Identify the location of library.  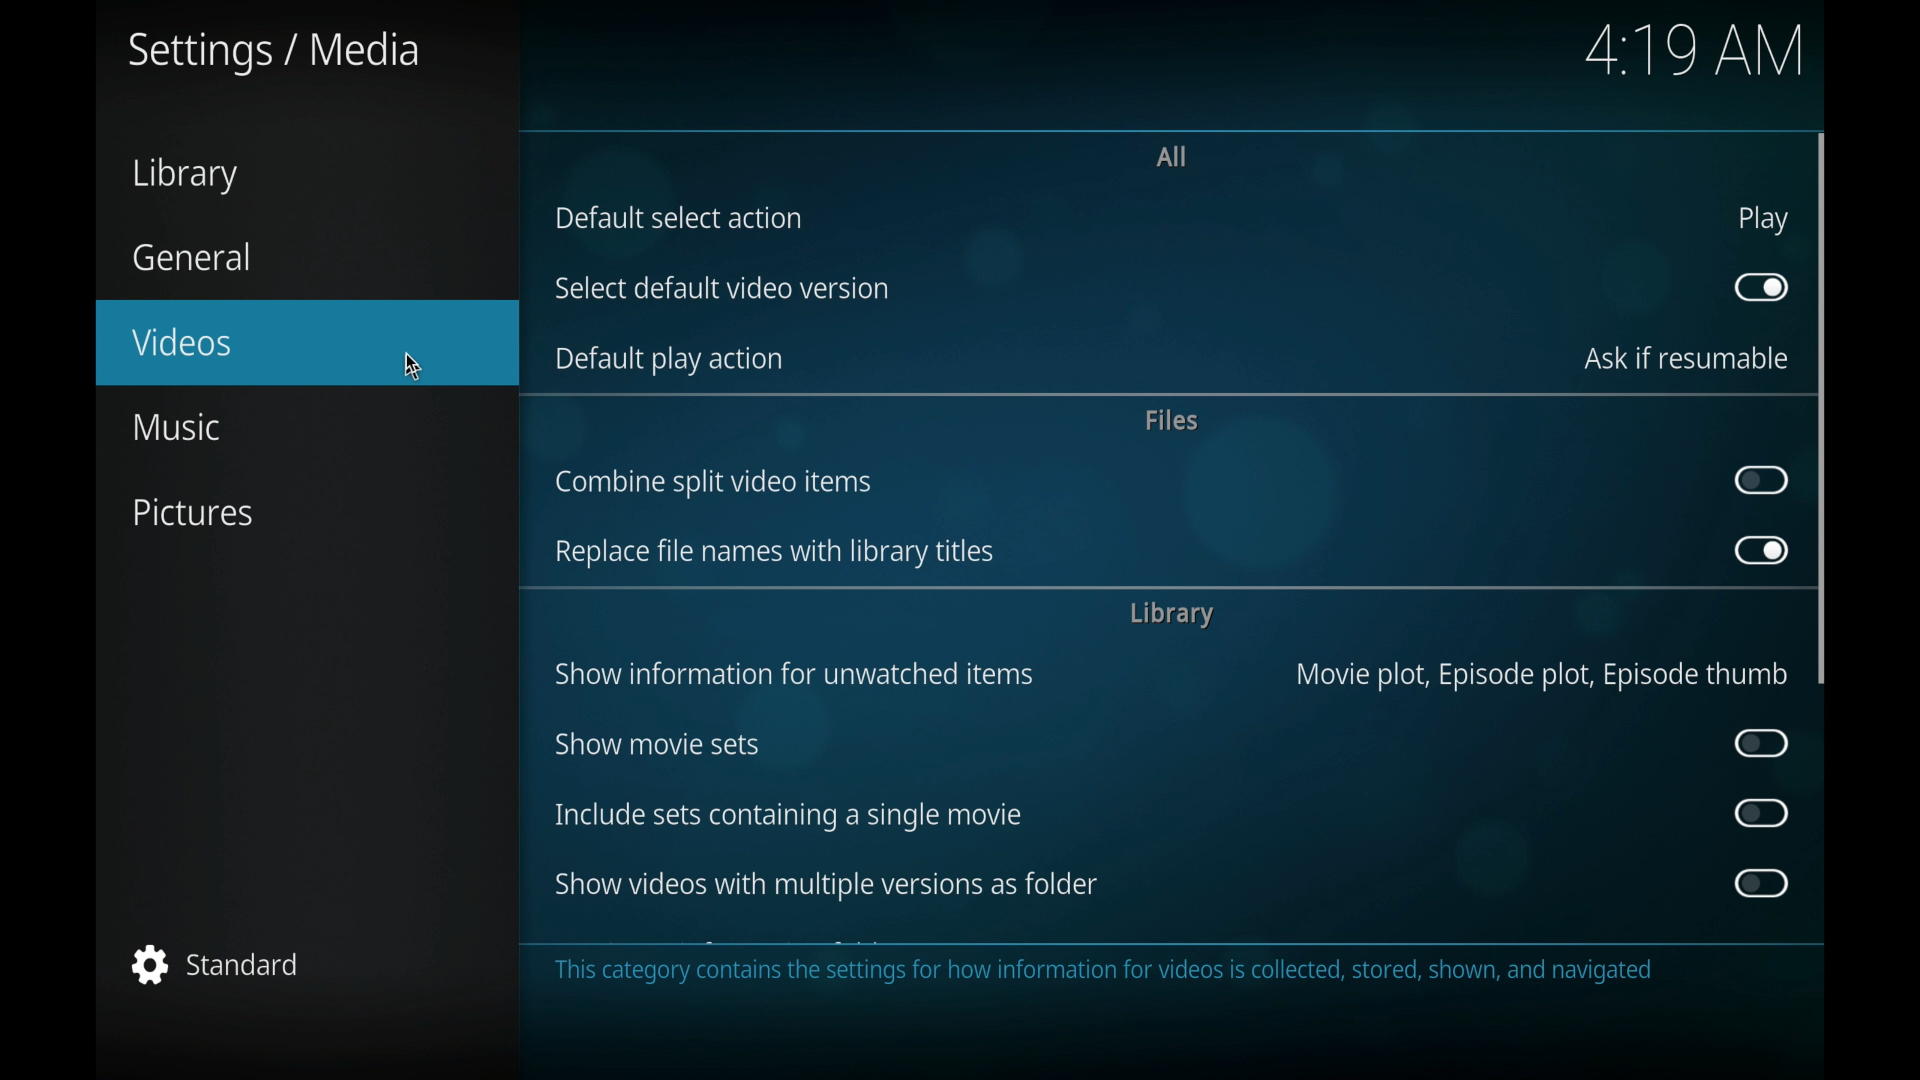
(187, 175).